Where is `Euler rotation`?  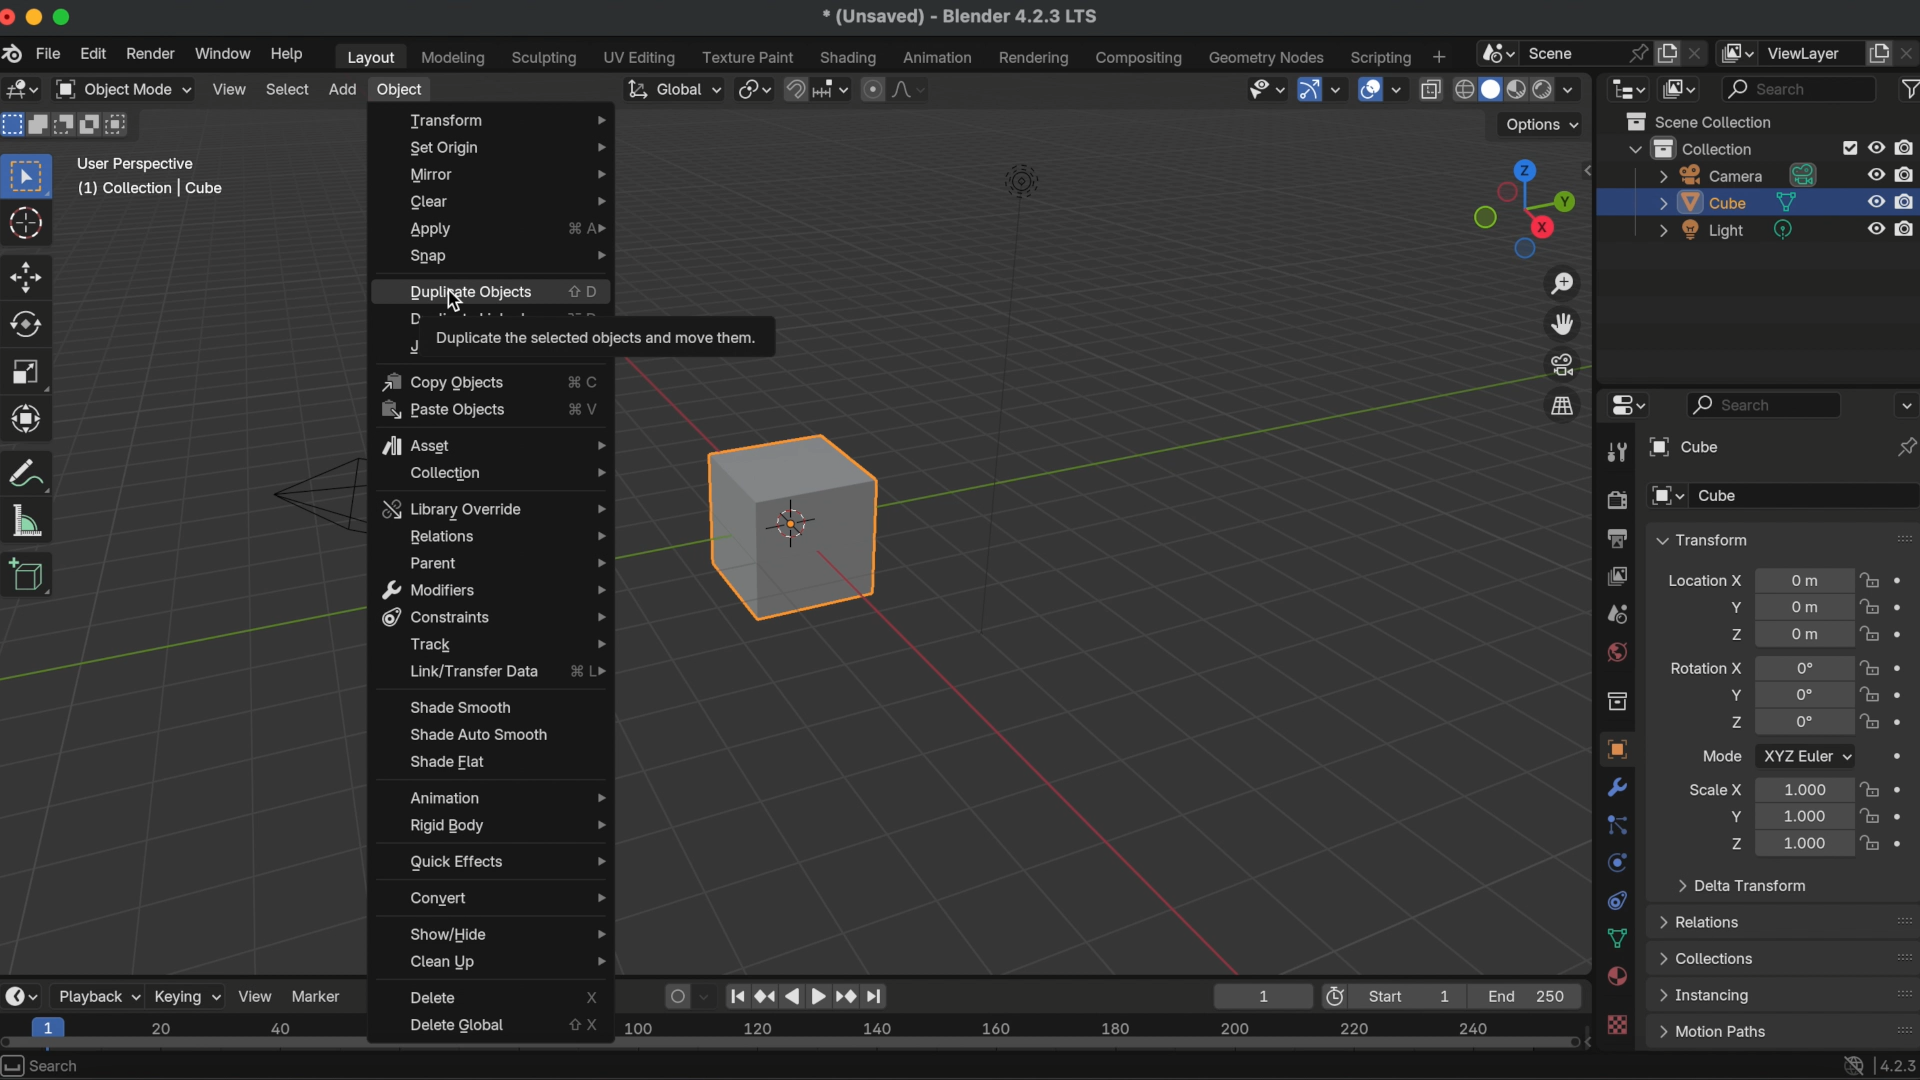 Euler rotation is located at coordinates (1802, 668).